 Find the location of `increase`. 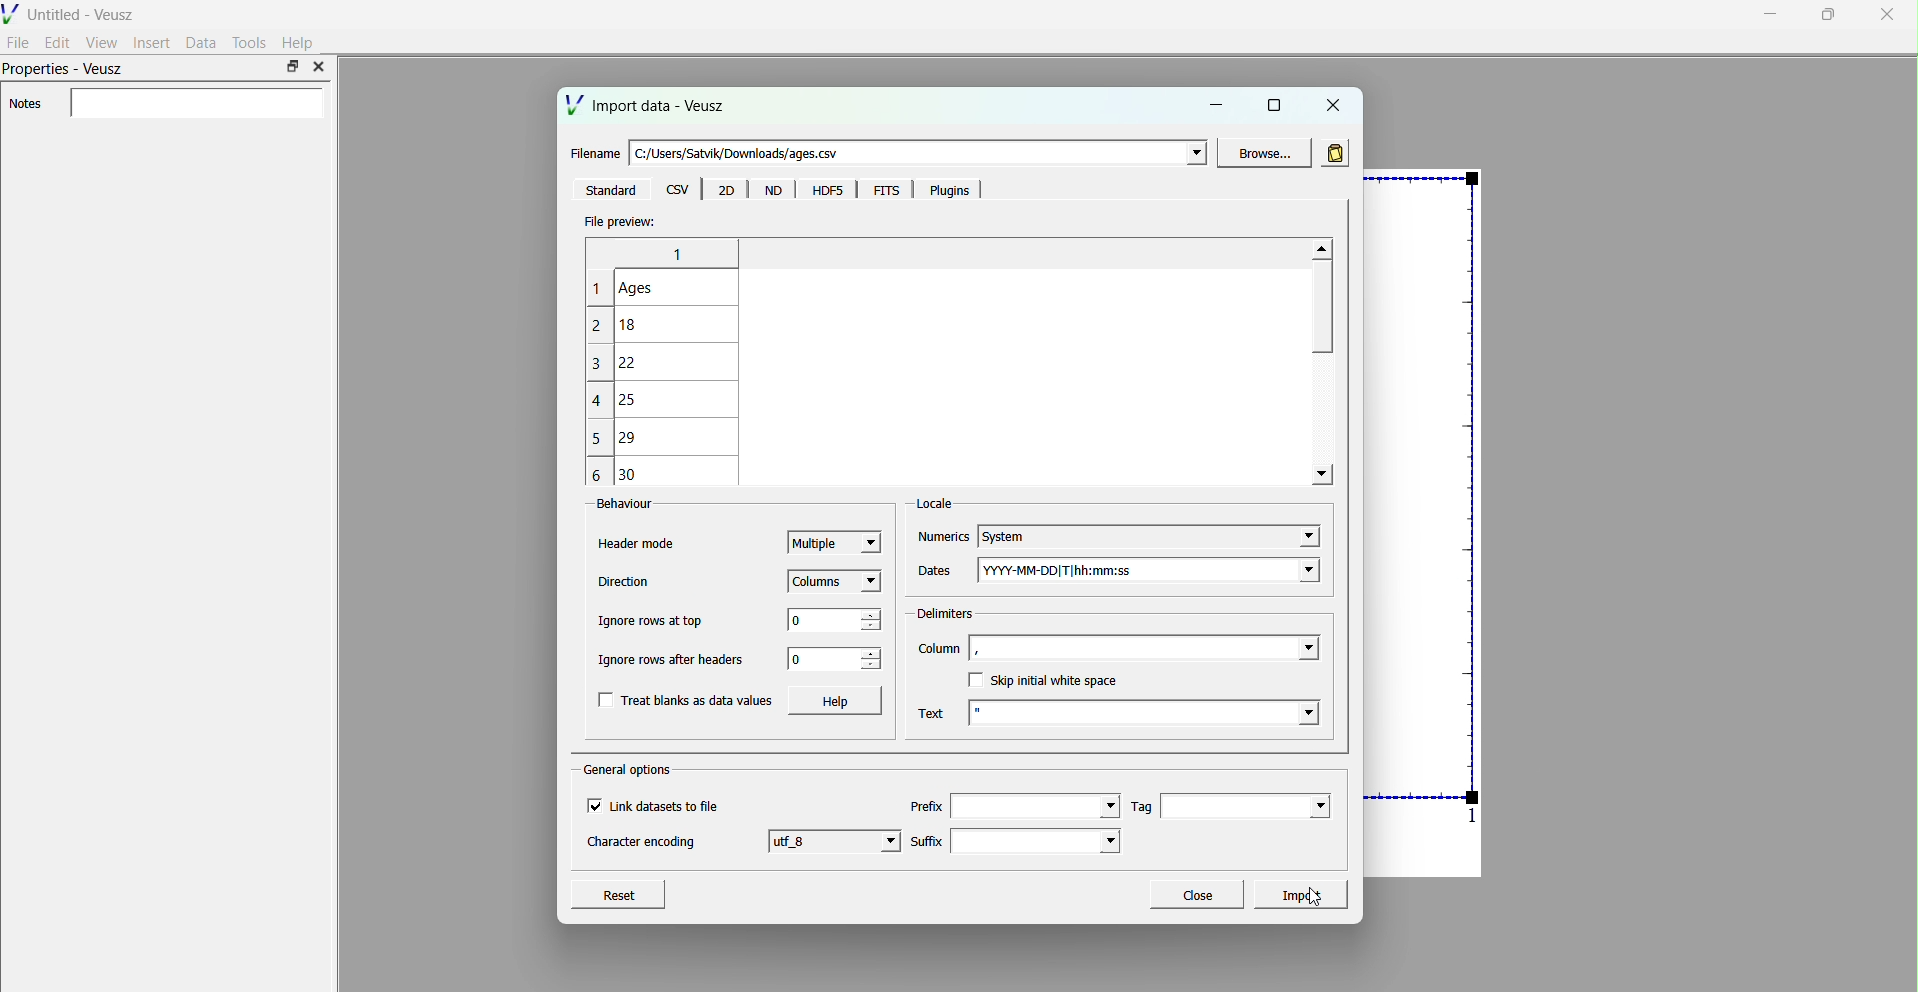

increase is located at coordinates (872, 615).